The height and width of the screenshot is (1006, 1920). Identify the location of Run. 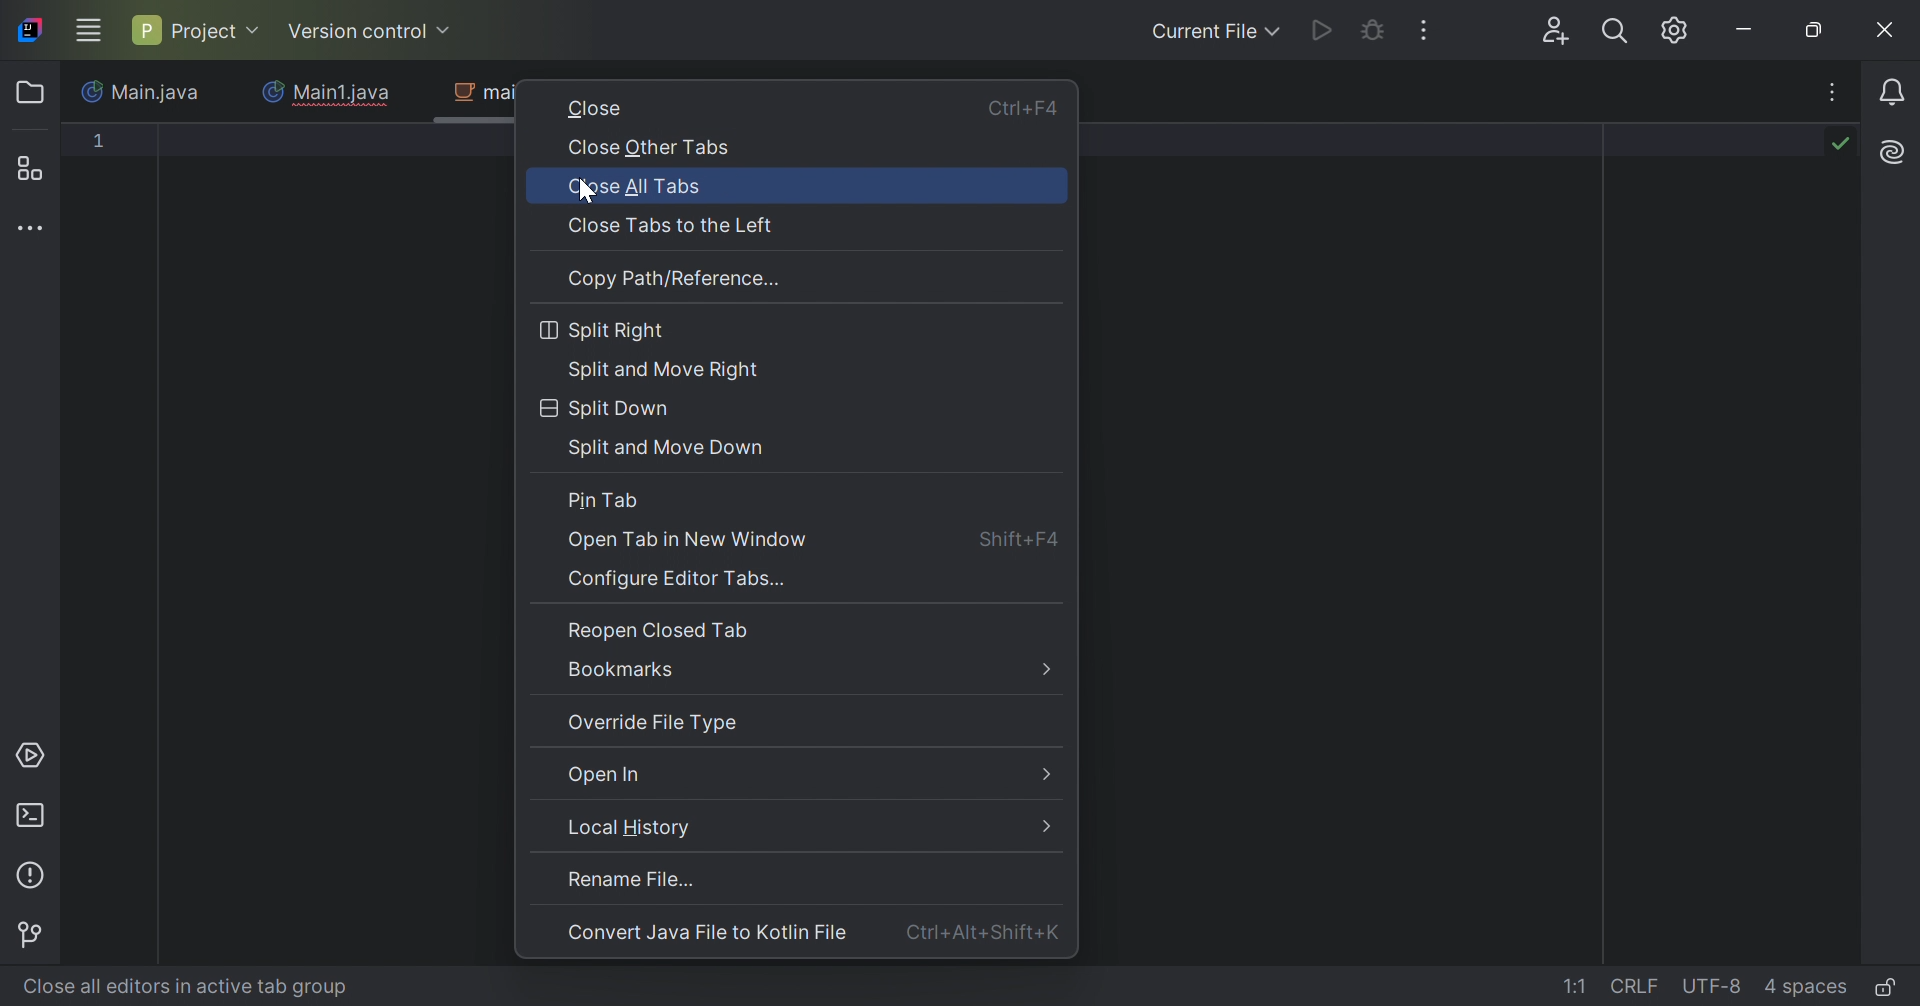
(1323, 29).